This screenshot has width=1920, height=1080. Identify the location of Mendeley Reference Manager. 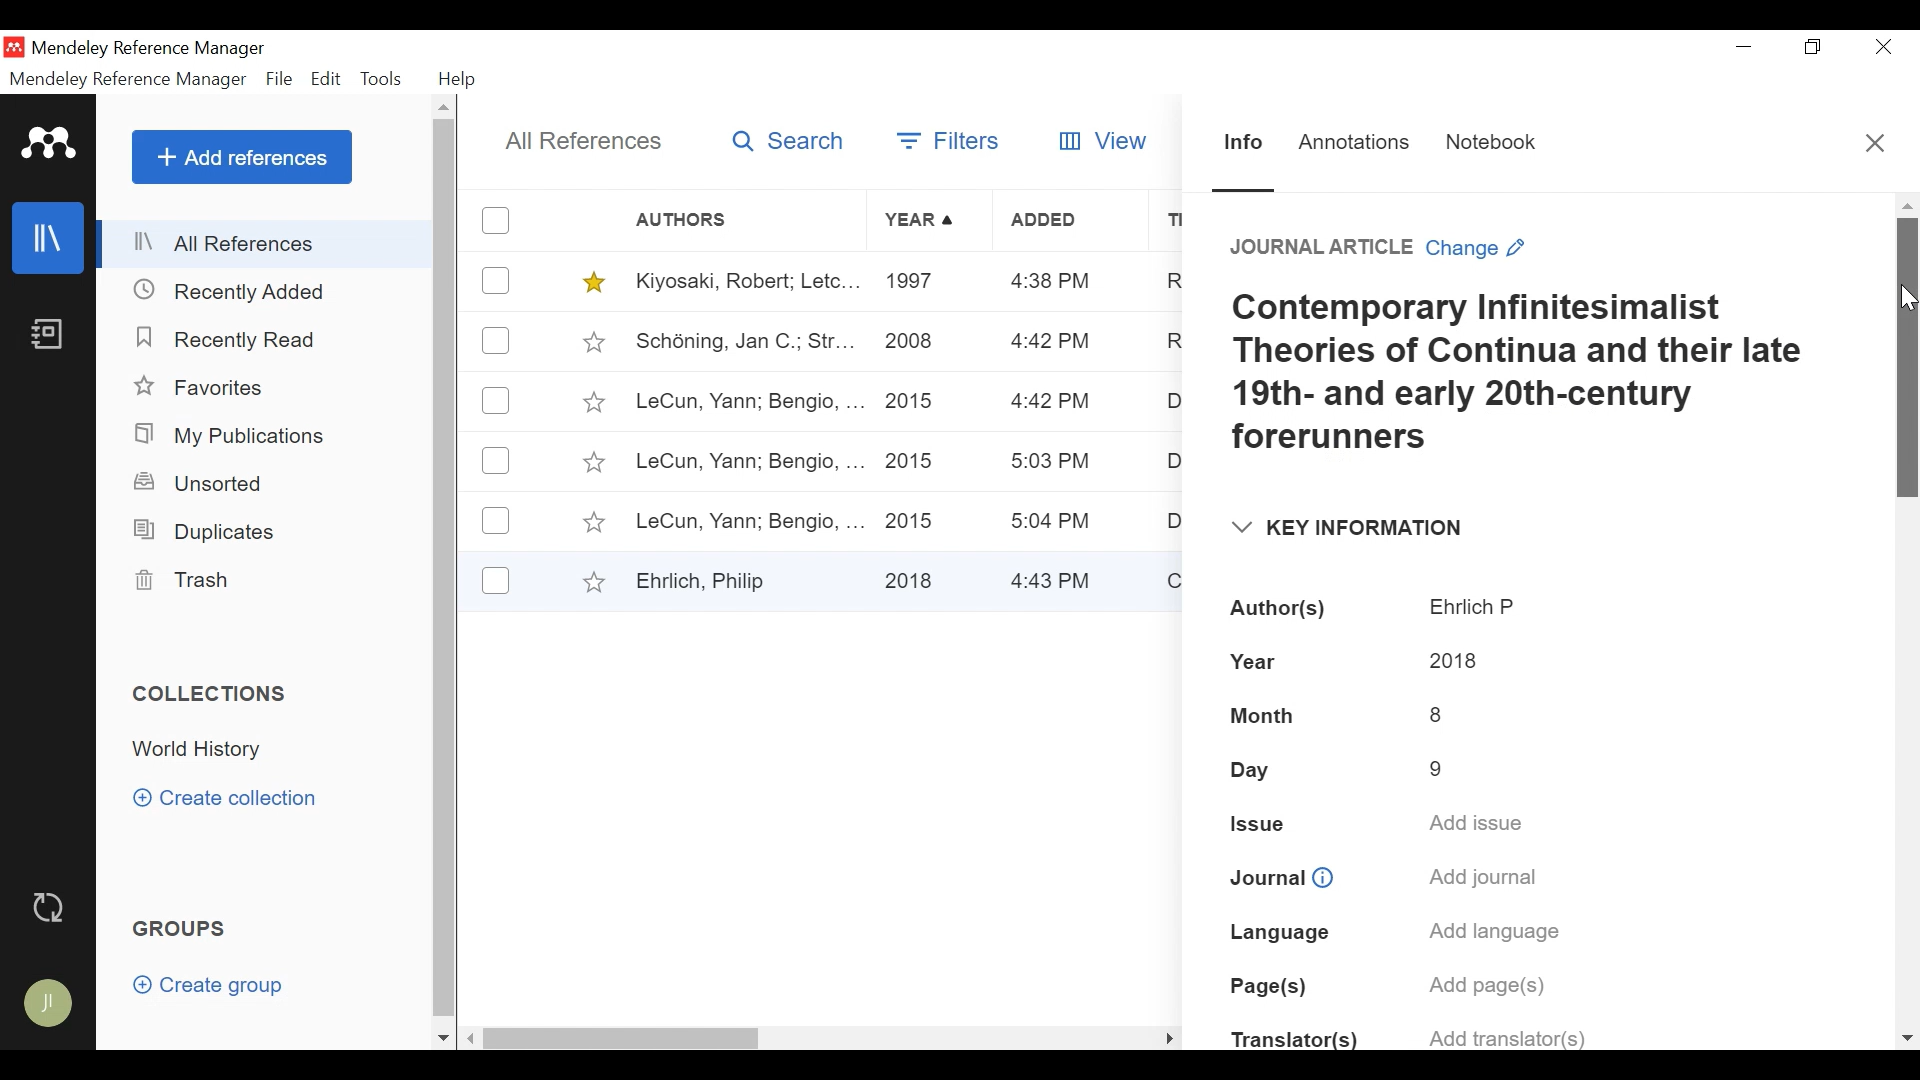
(149, 50).